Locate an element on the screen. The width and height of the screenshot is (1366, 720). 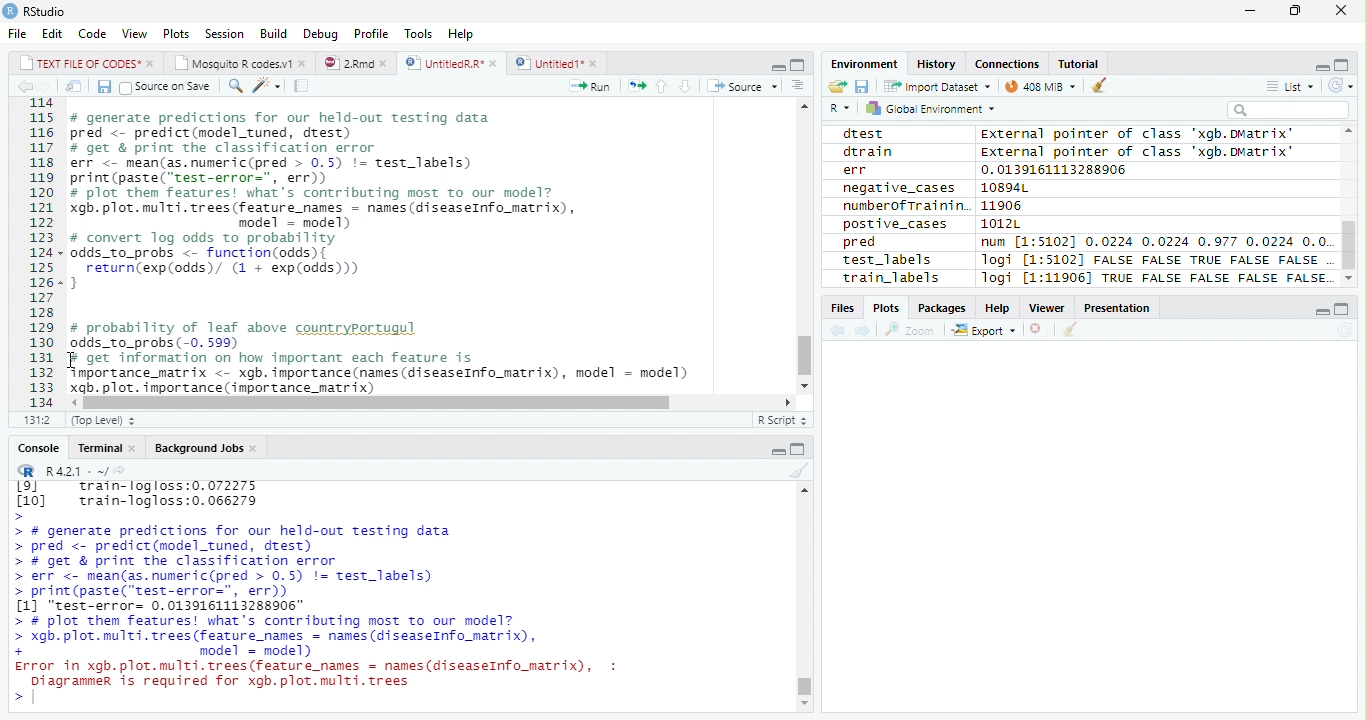
> # generate predictions for our held-out testing data

> pred <- predict(model_tuned, drest)

> # get & print the classification error

> err <- mean(as.numeric(pred > 0.5) != test_labels)

> print(paste("test-error=", err))

[1] "test-error= 0.0139161113288906"

> # plot them features! what's contributing most To our model?

> xgb. plot. multi. trees (feature names = names (diseaseInfo_matrix),

+ model = model)

Error in xgb.plot.multi.trees(feature names = names(diseaseInfo_matrix), :
Diagrammer is required for xgb.plot.multi.trees

> is located at coordinates (323, 612).